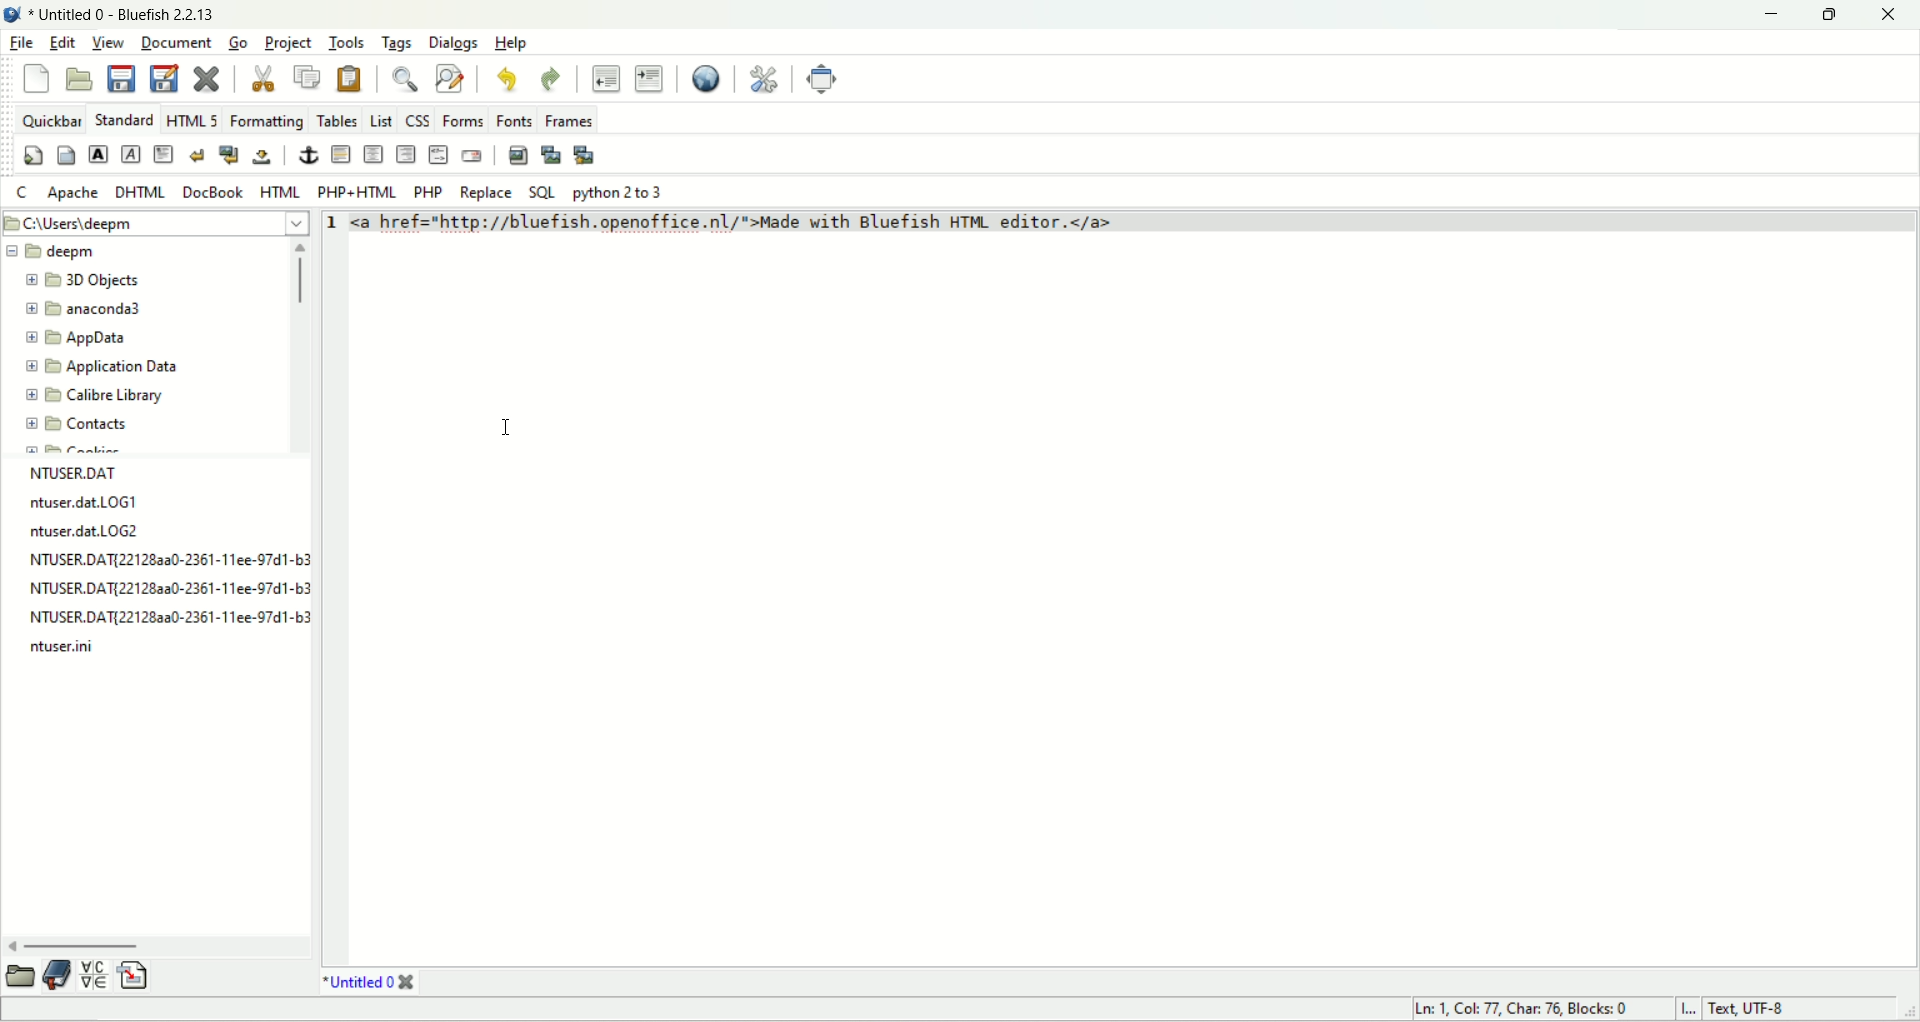 The width and height of the screenshot is (1920, 1022). What do you see at coordinates (21, 43) in the screenshot?
I see `file` at bounding box center [21, 43].